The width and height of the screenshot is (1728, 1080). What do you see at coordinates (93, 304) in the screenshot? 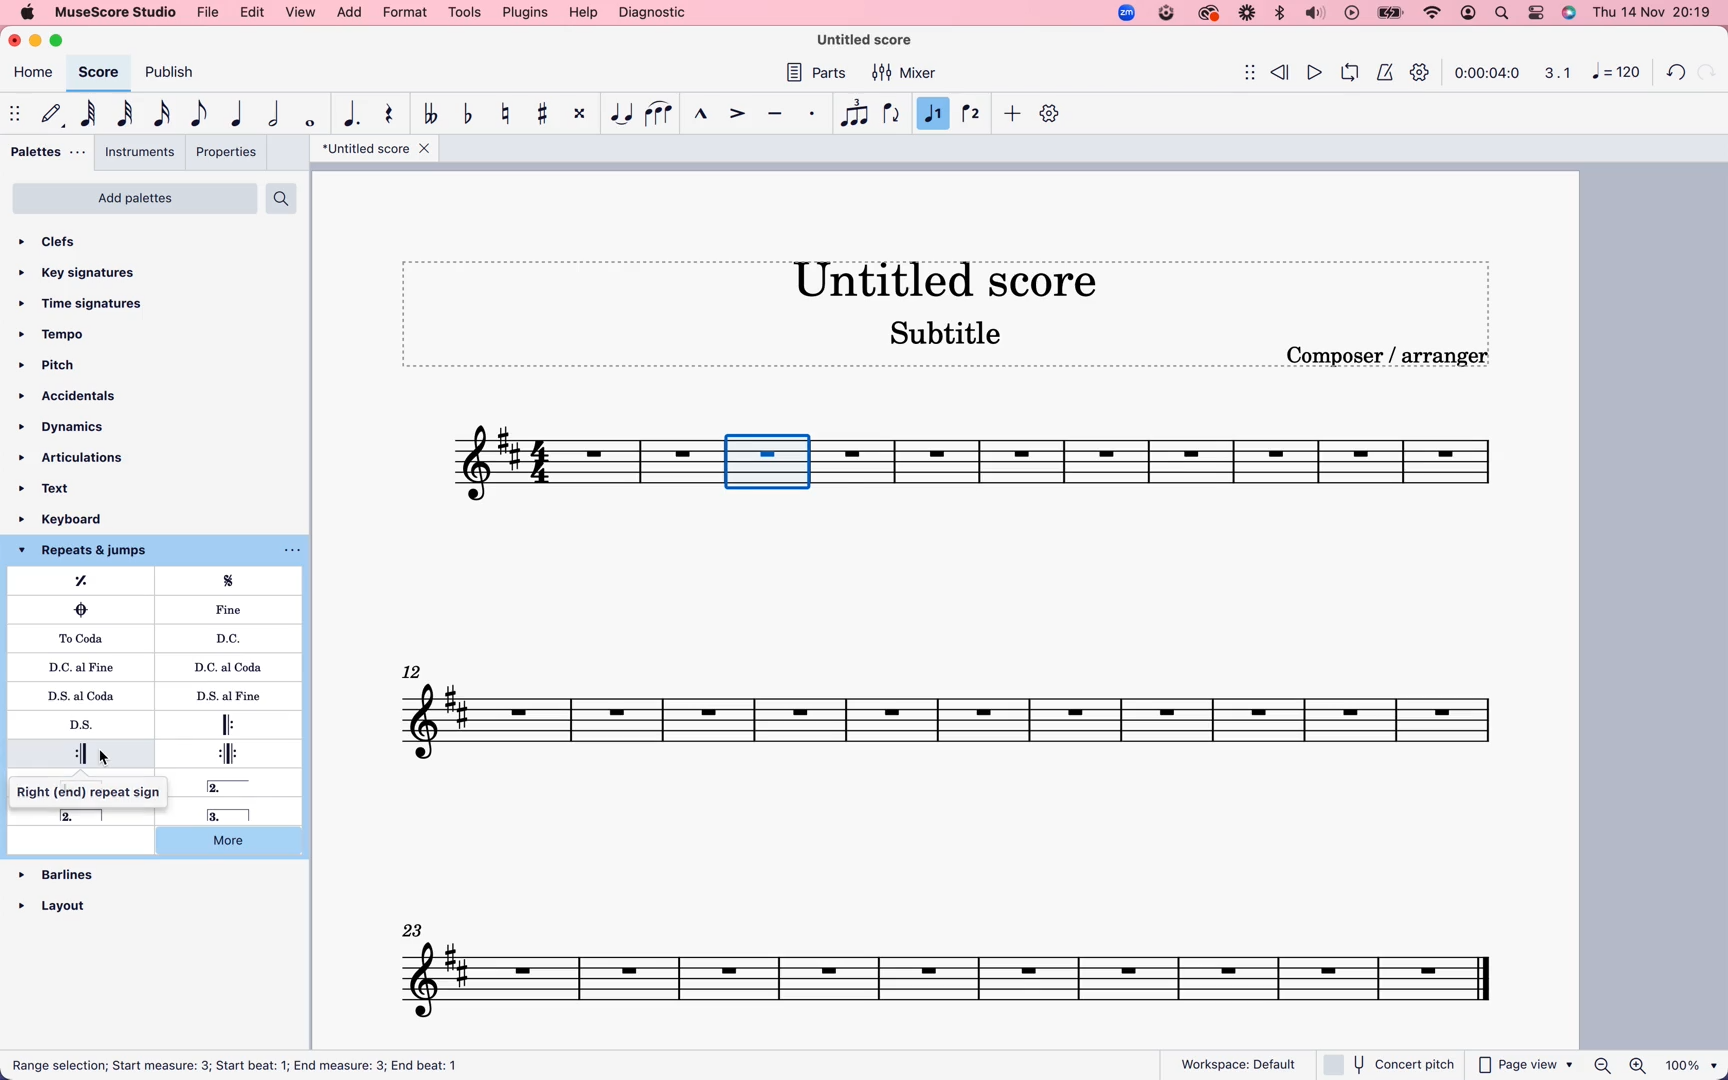
I see `time signatures` at bounding box center [93, 304].